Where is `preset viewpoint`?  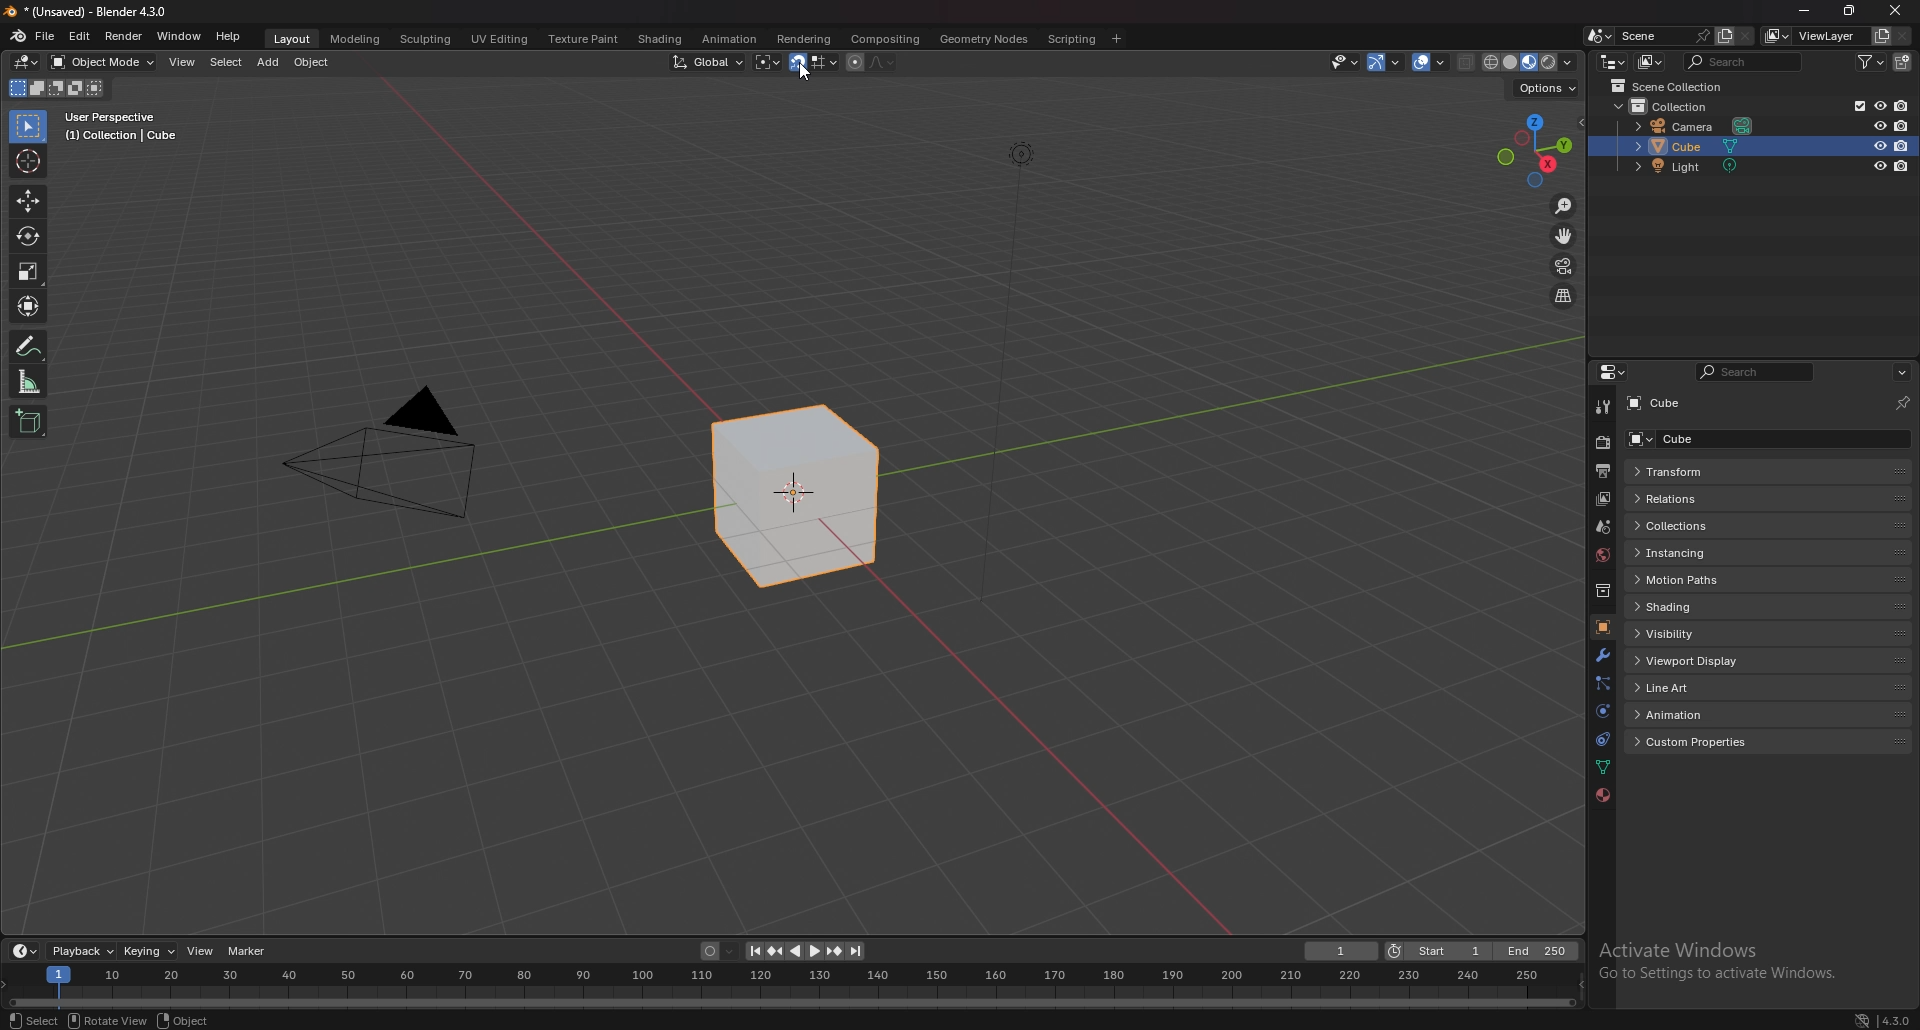
preset viewpoint is located at coordinates (1535, 151).